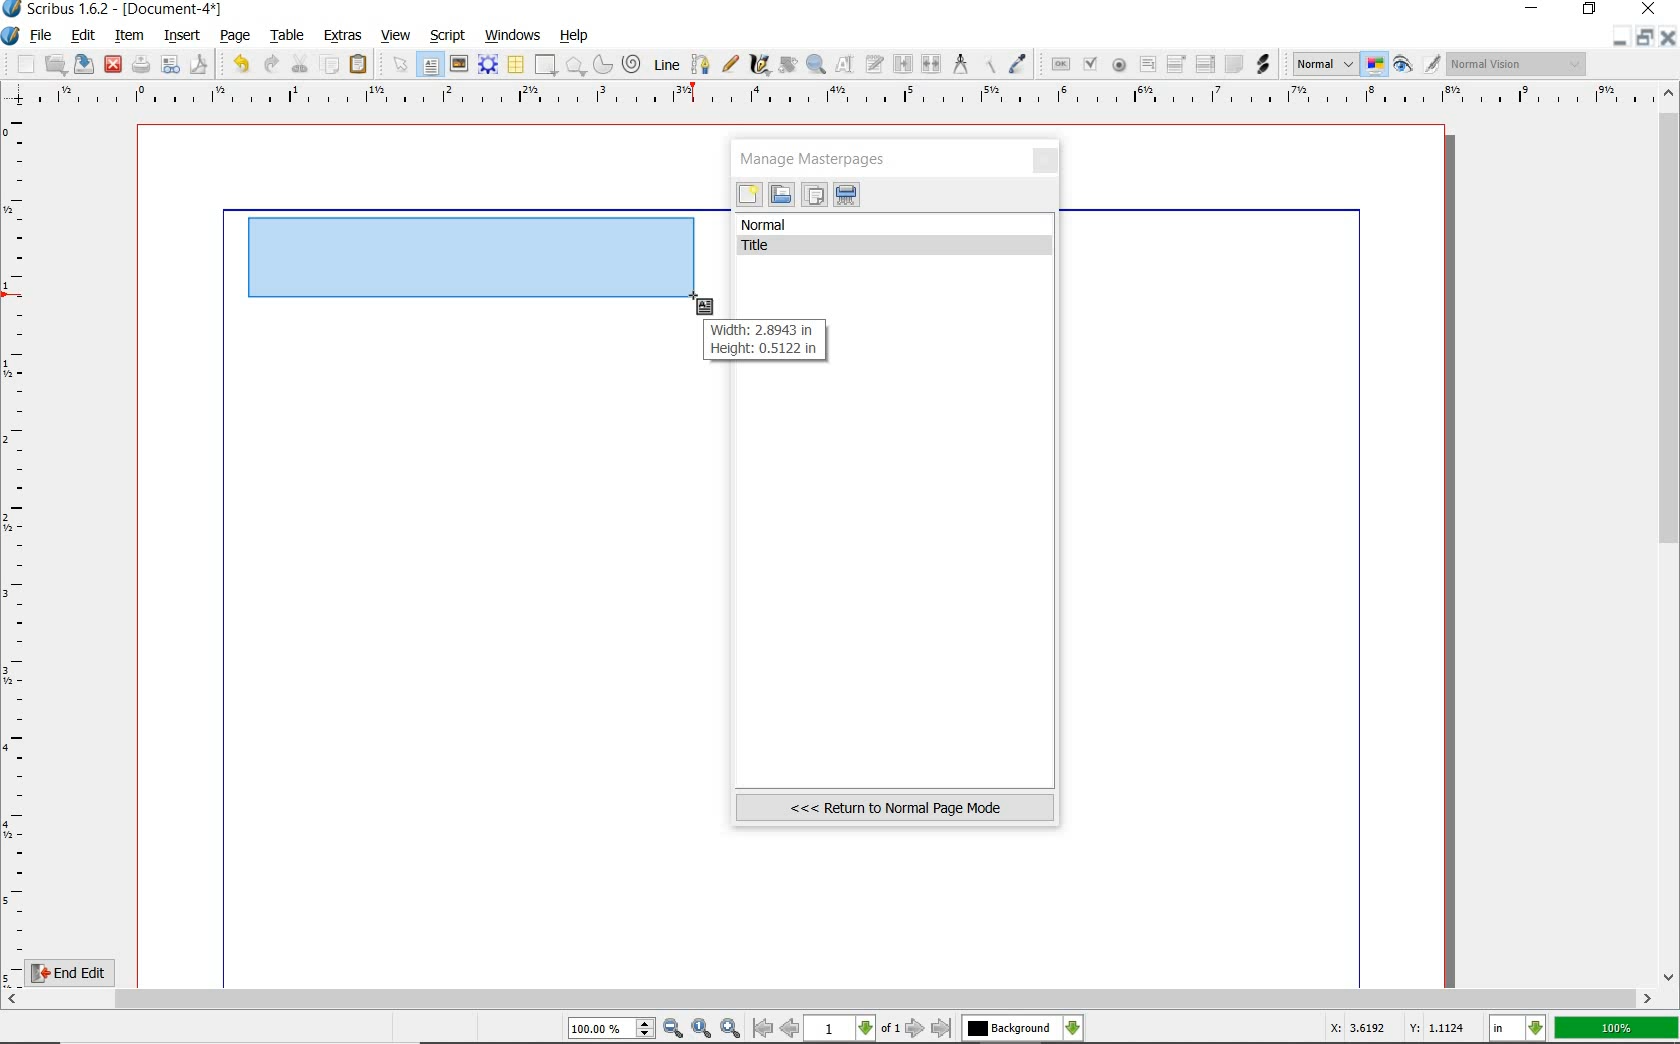 This screenshot has height=1044, width=1680. I want to click on go to first page, so click(763, 1029).